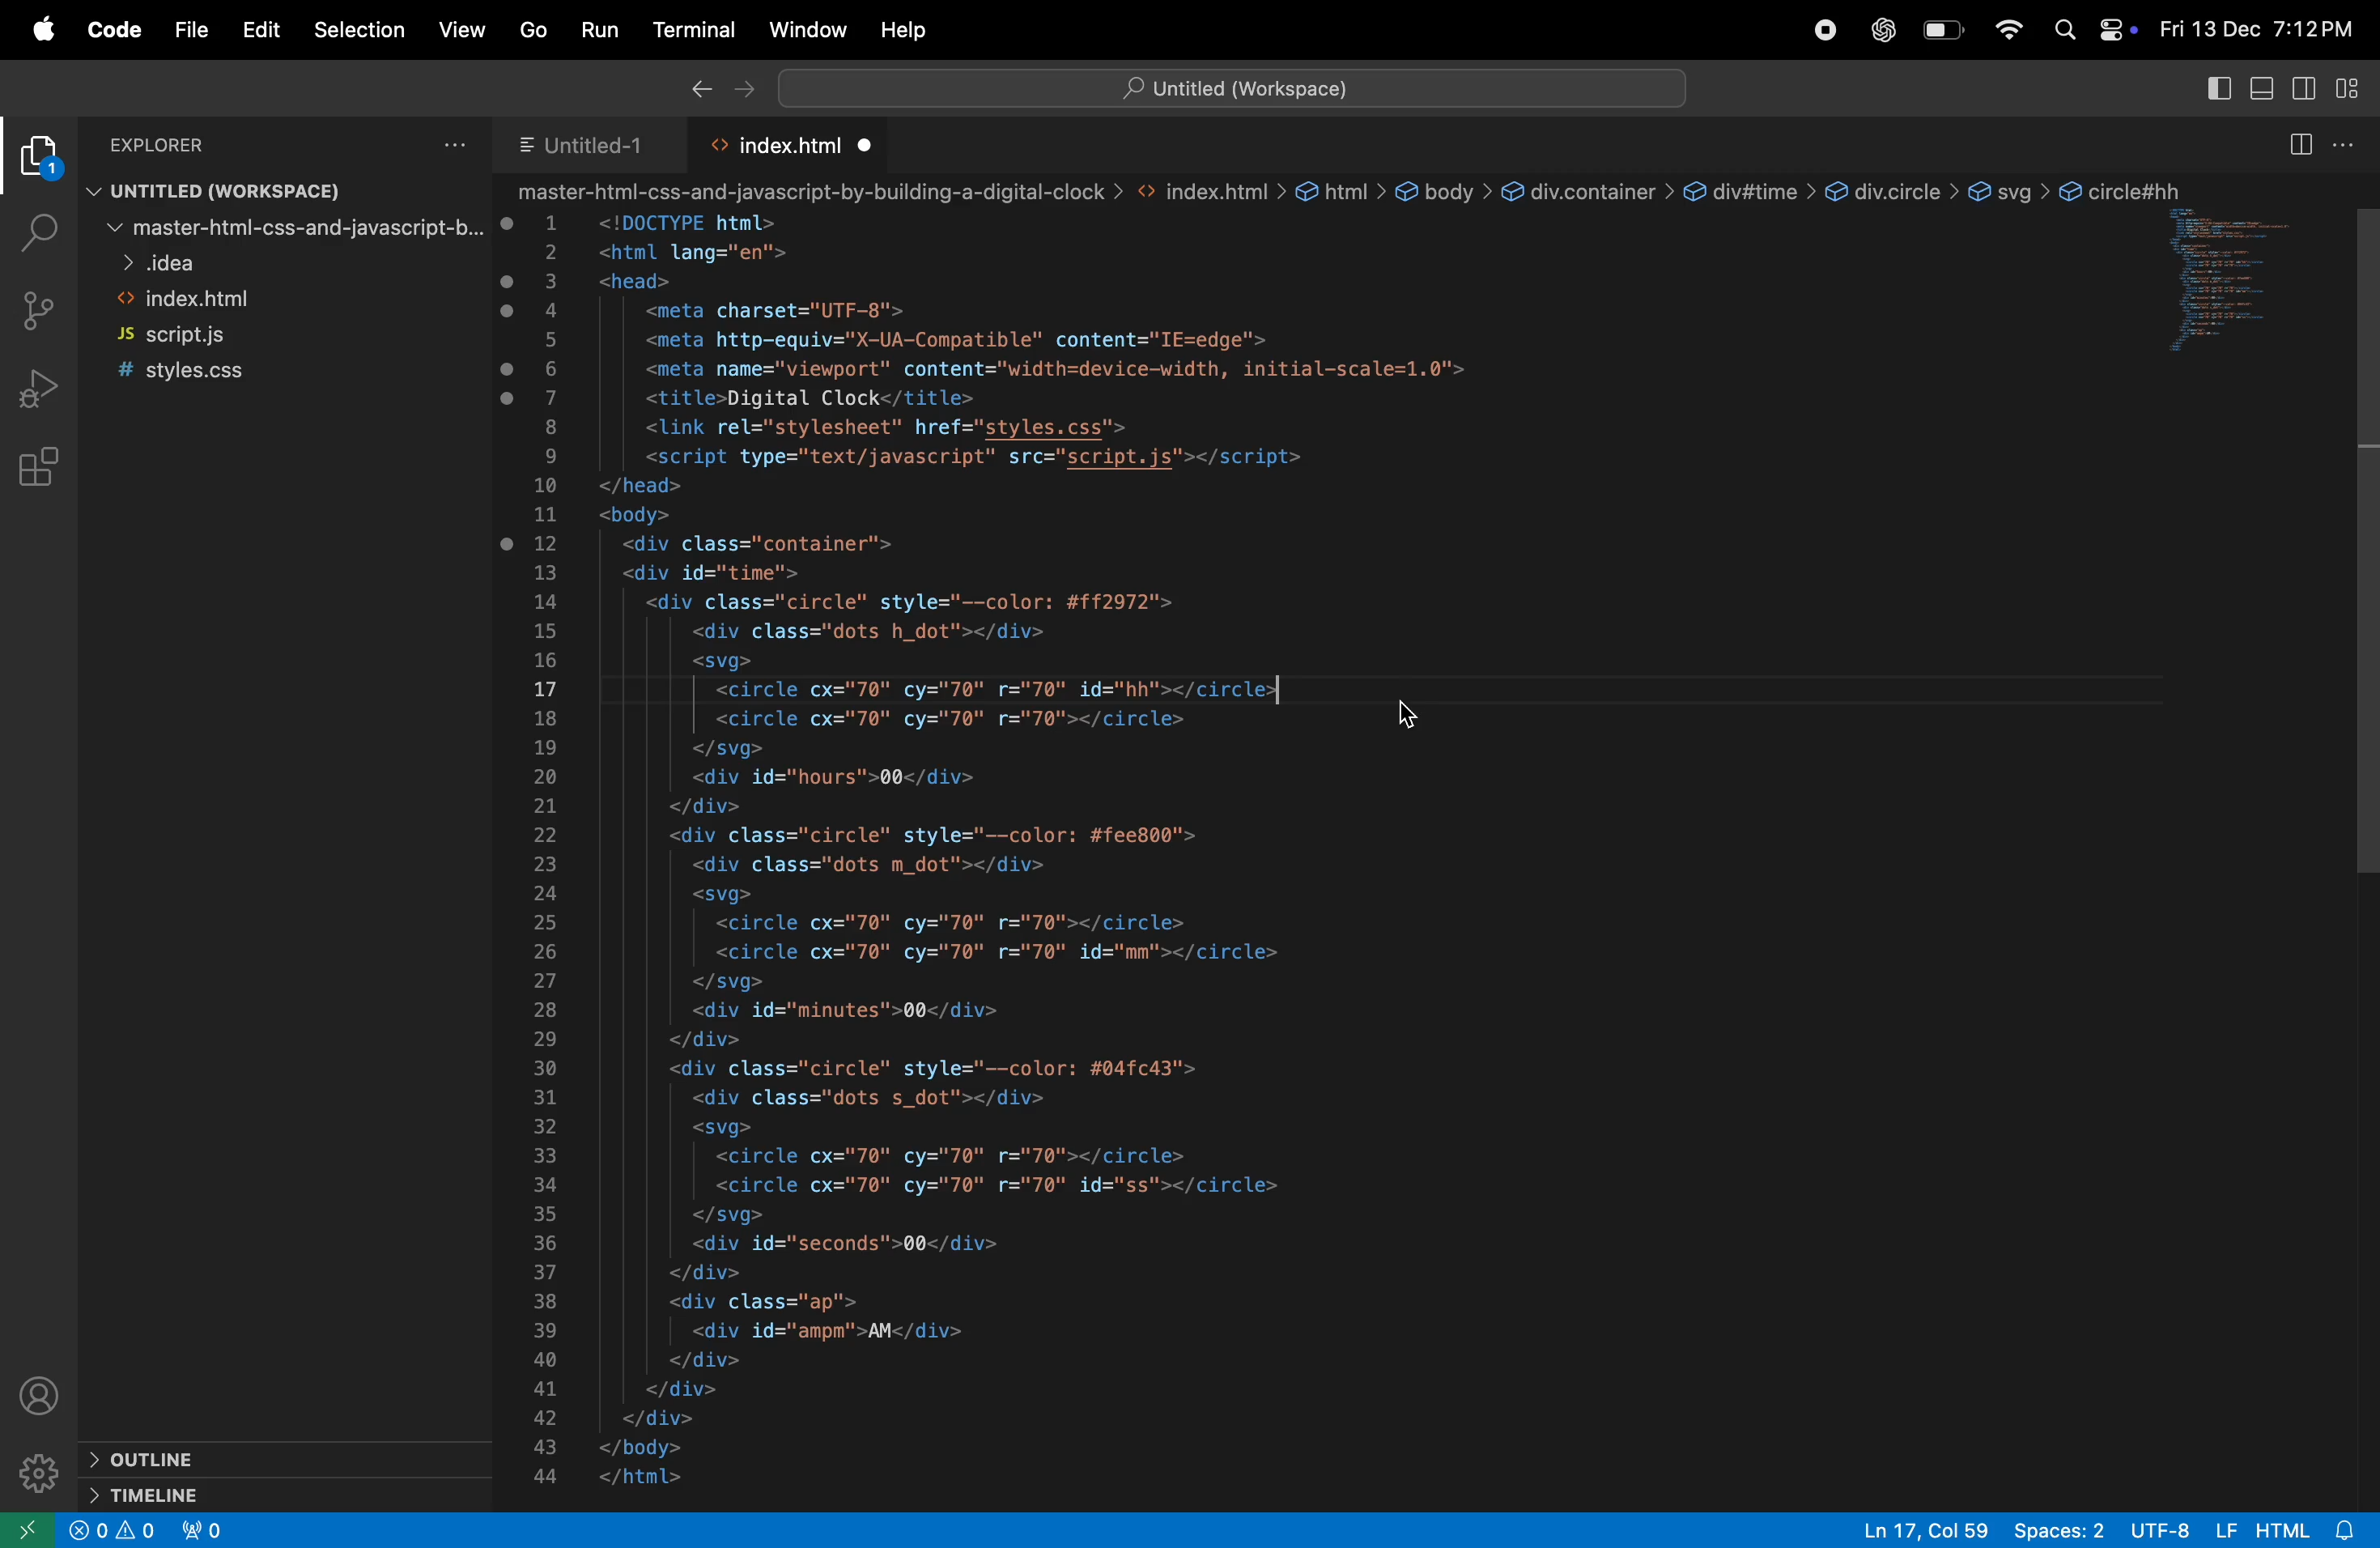 The width and height of the screenshot is (2380, 1548). What do you see at coordinates (2236, 286) in the screenshot?
I see `window` at bounding box center [2236, 286].